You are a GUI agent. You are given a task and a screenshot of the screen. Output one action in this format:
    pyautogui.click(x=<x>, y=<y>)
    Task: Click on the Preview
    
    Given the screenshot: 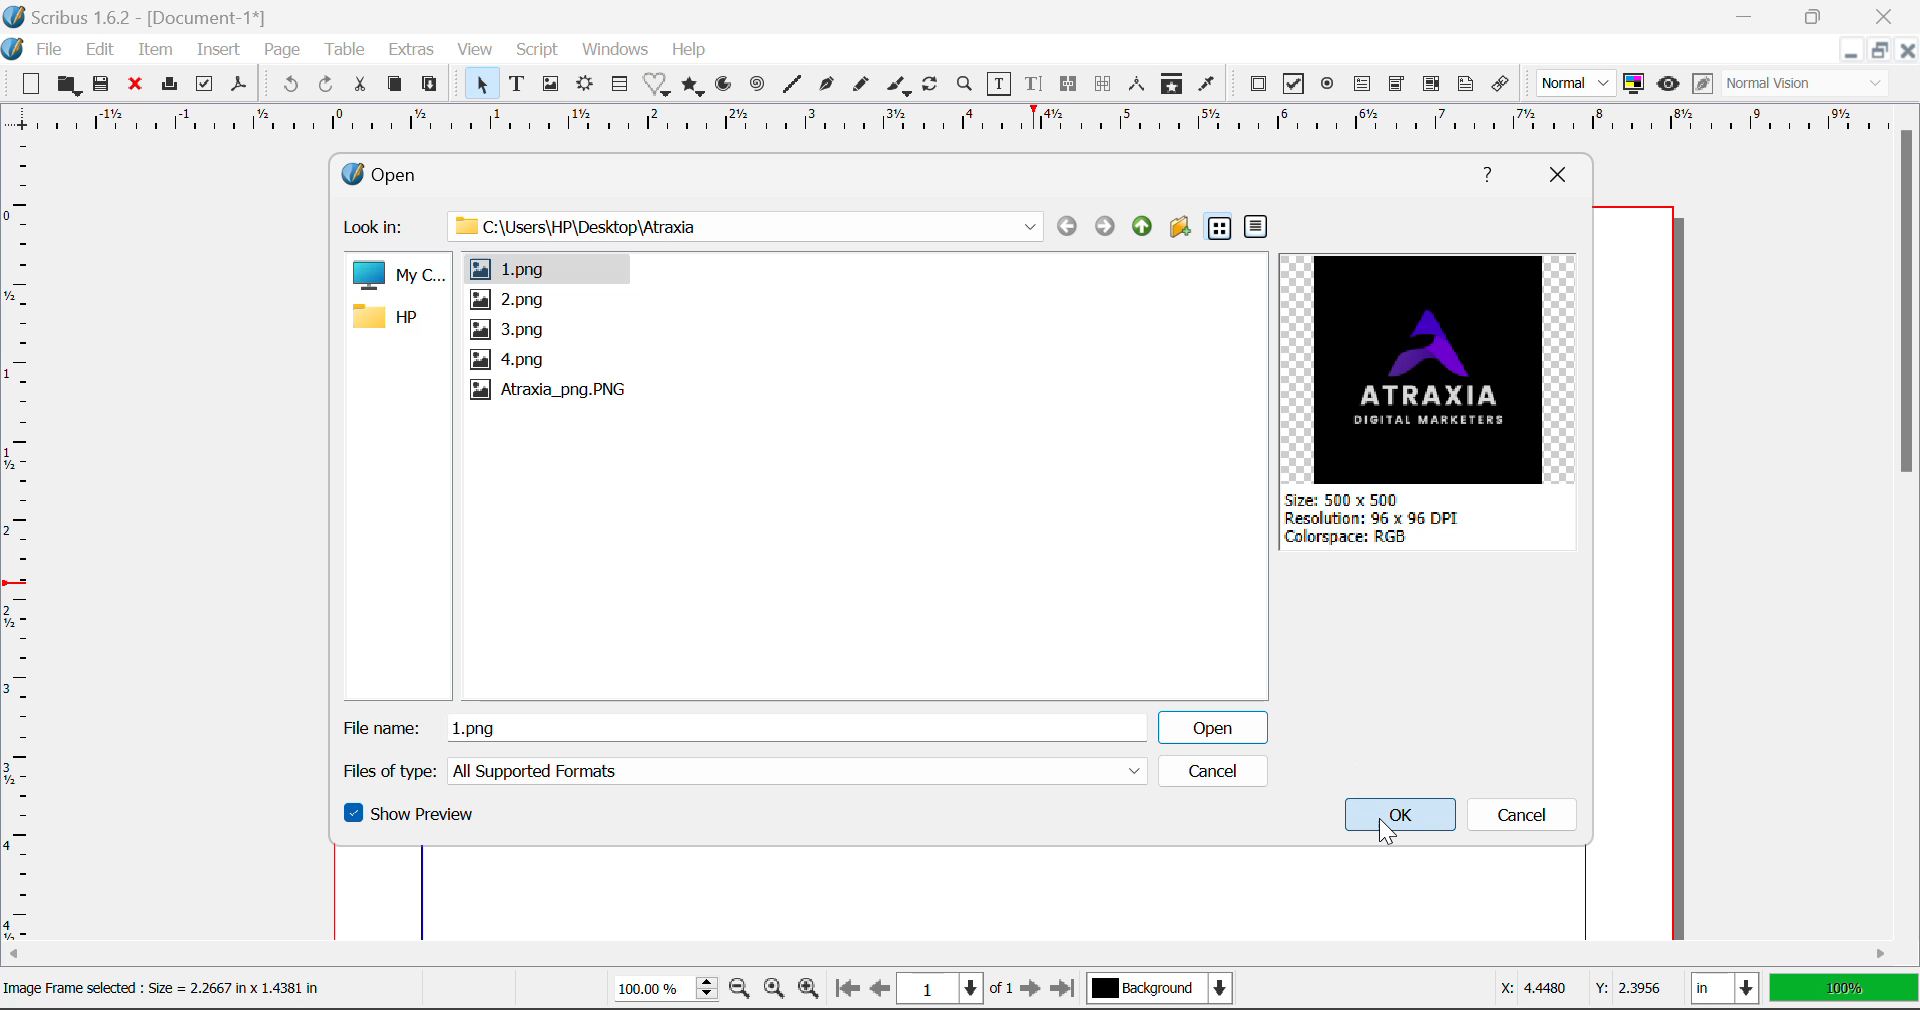 What is the action you would take?
    pyautogui.click(x=1436, y=368)
    